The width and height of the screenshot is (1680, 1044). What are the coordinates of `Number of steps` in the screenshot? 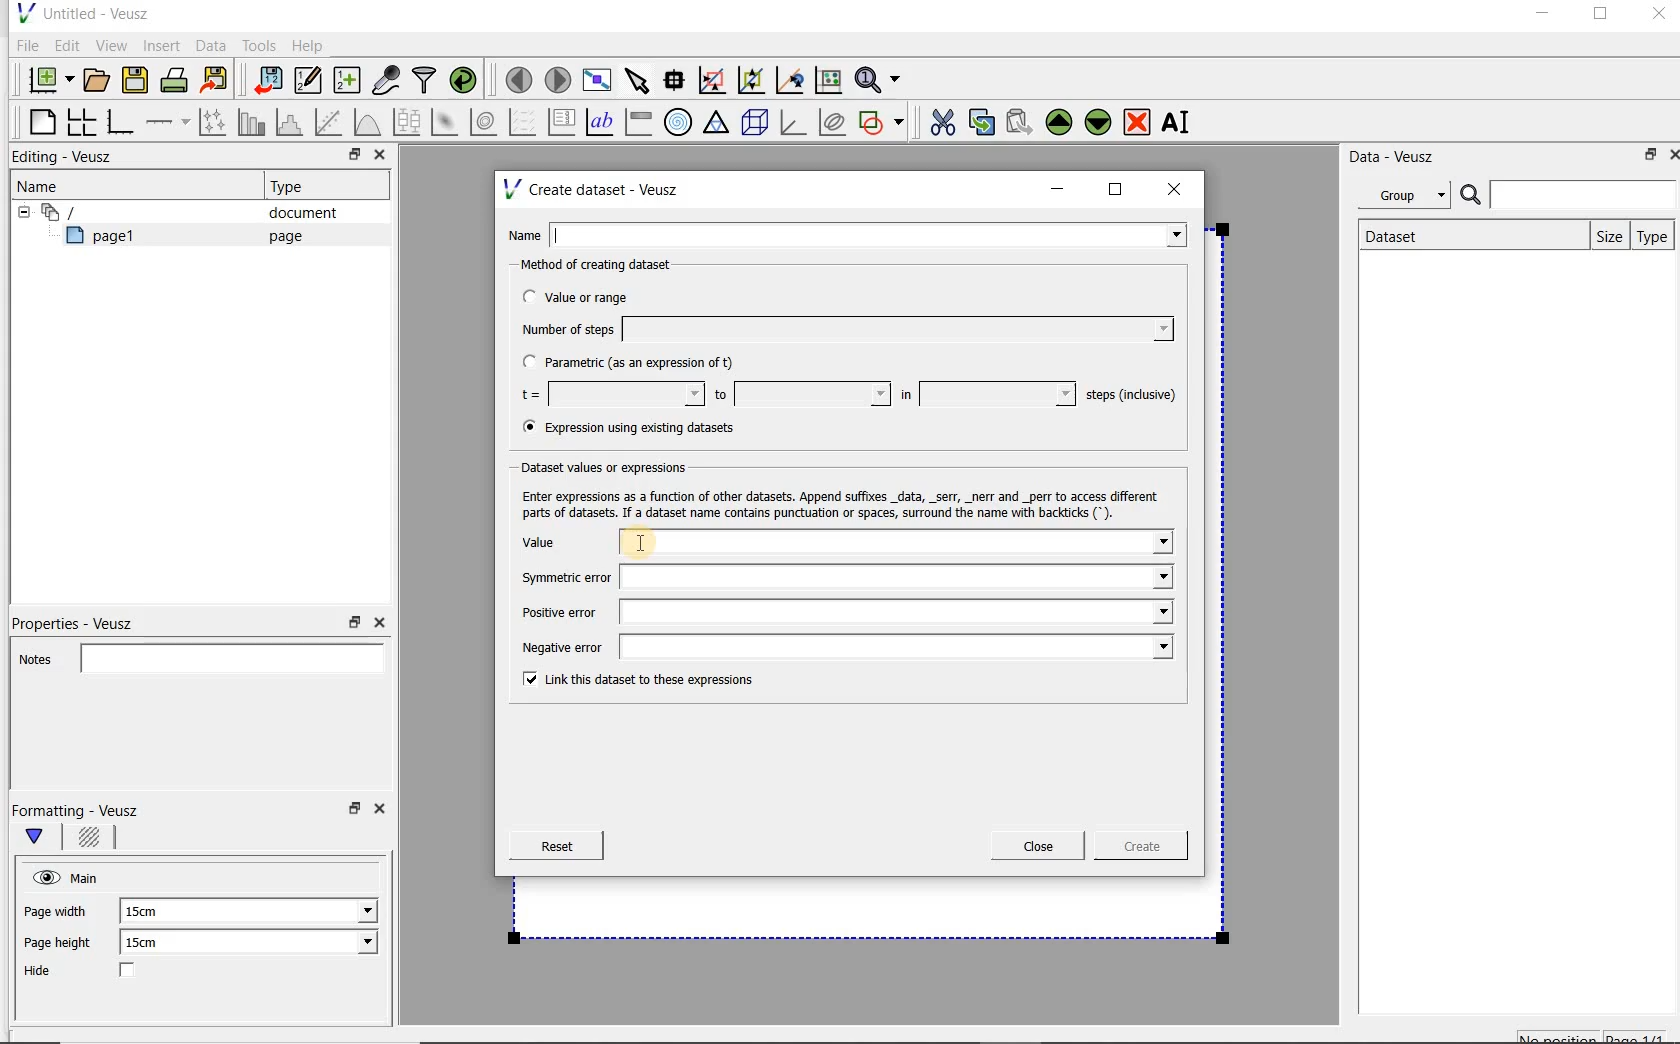 It's located at (841, 329).